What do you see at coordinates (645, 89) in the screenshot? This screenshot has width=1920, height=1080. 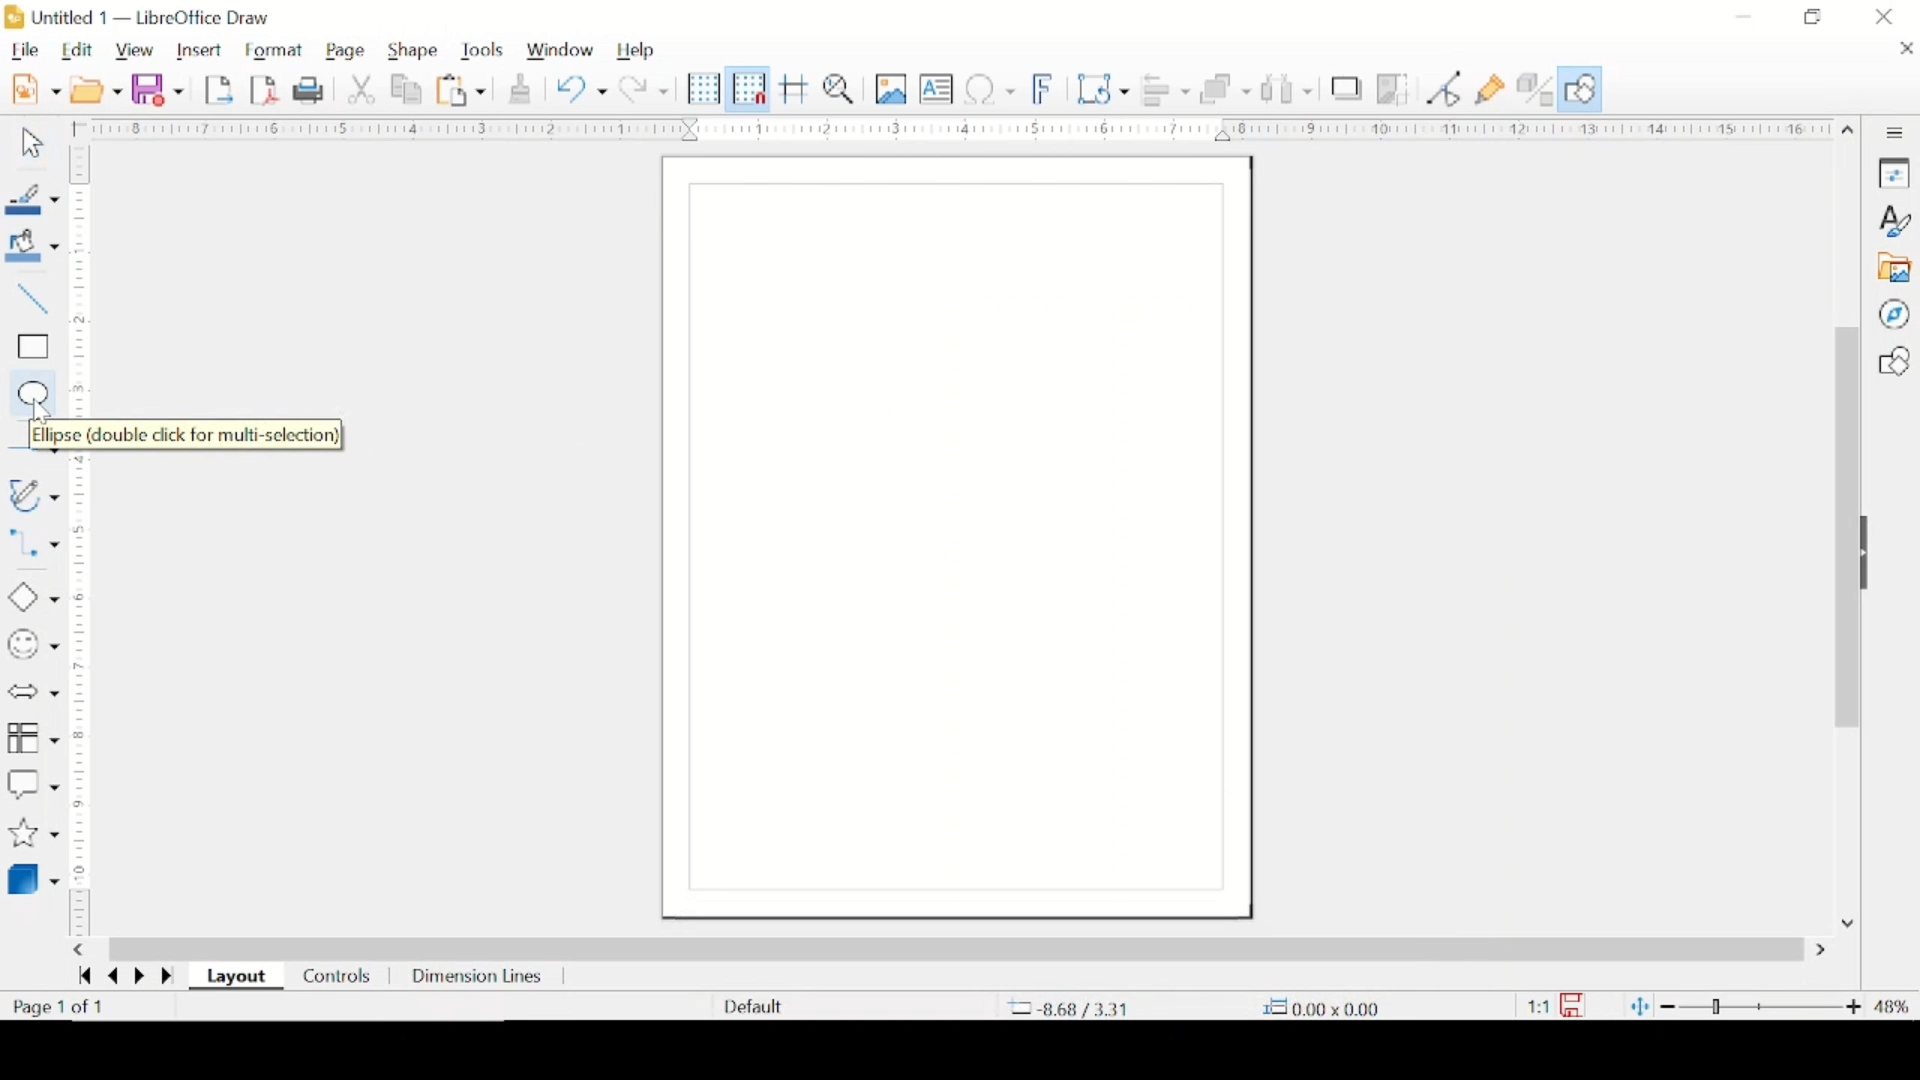 I see `redo` at bounding box center [645, 89].